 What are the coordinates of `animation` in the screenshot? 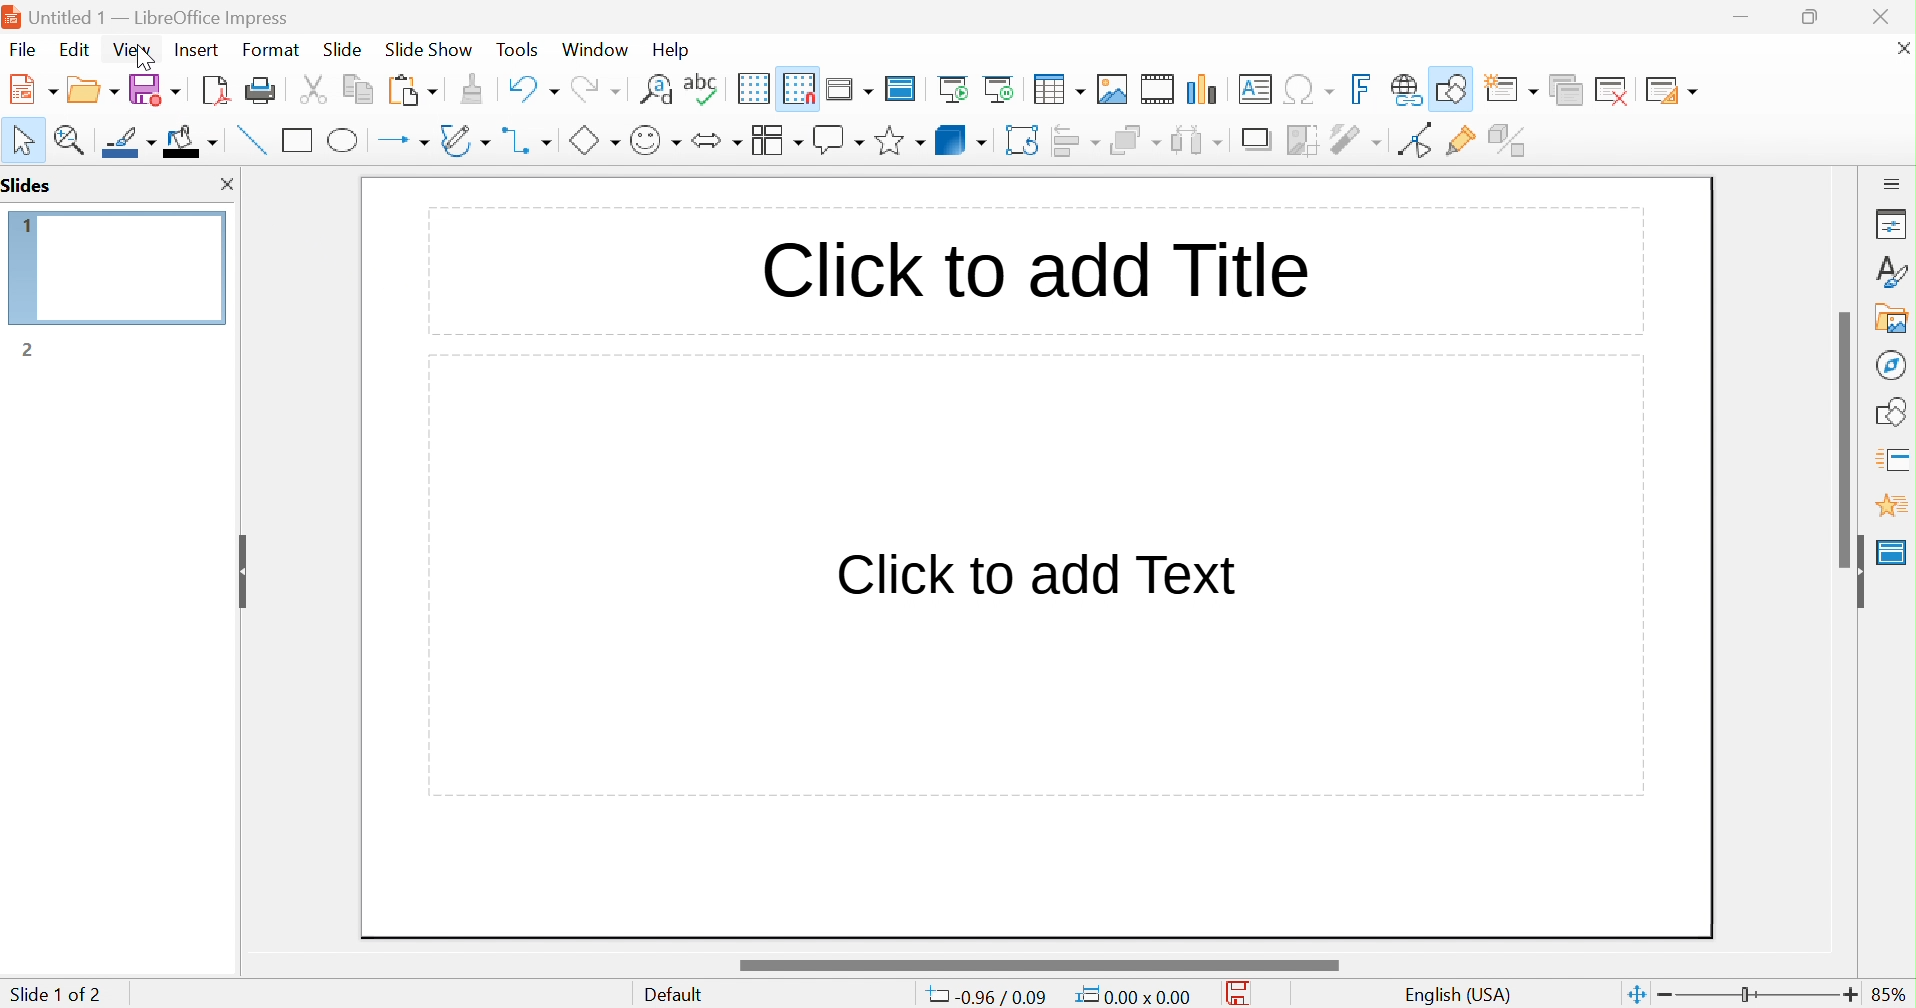 It's located at (1891, 506).